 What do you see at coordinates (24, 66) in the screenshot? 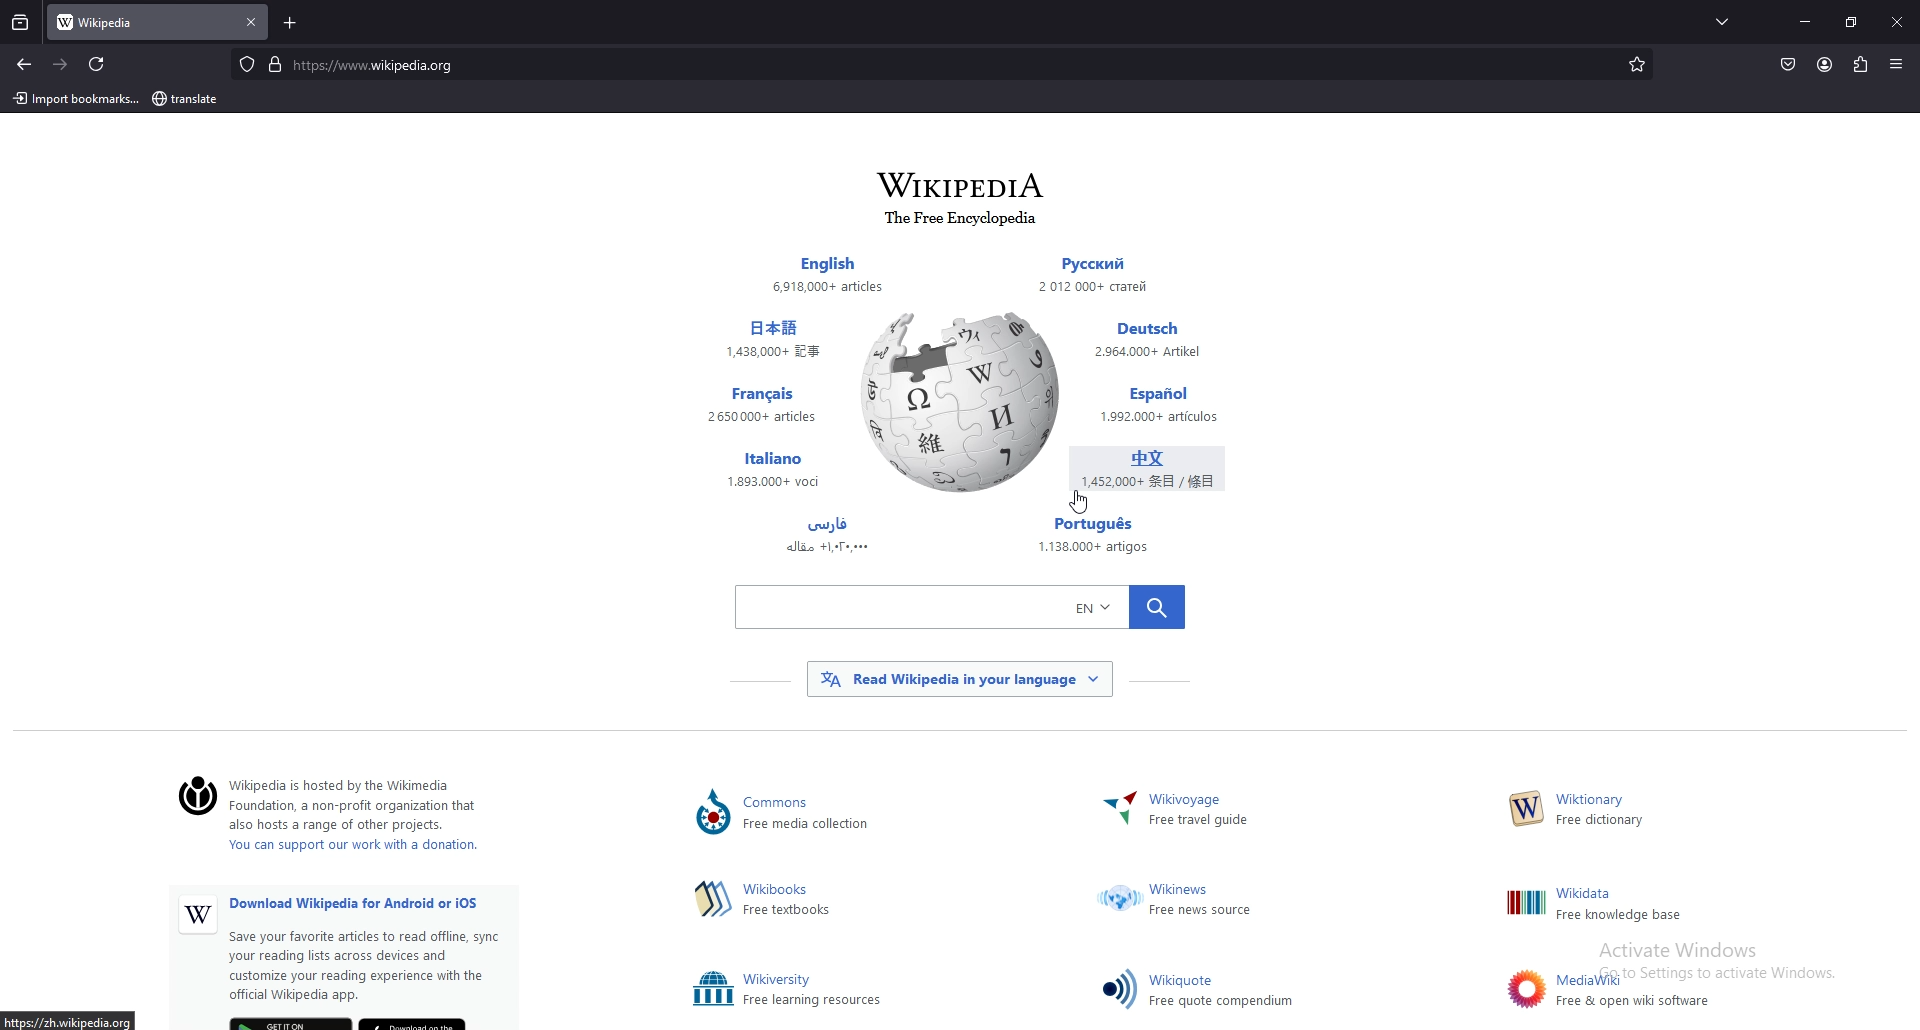
I see `backward` at bounding box center [24, 66].